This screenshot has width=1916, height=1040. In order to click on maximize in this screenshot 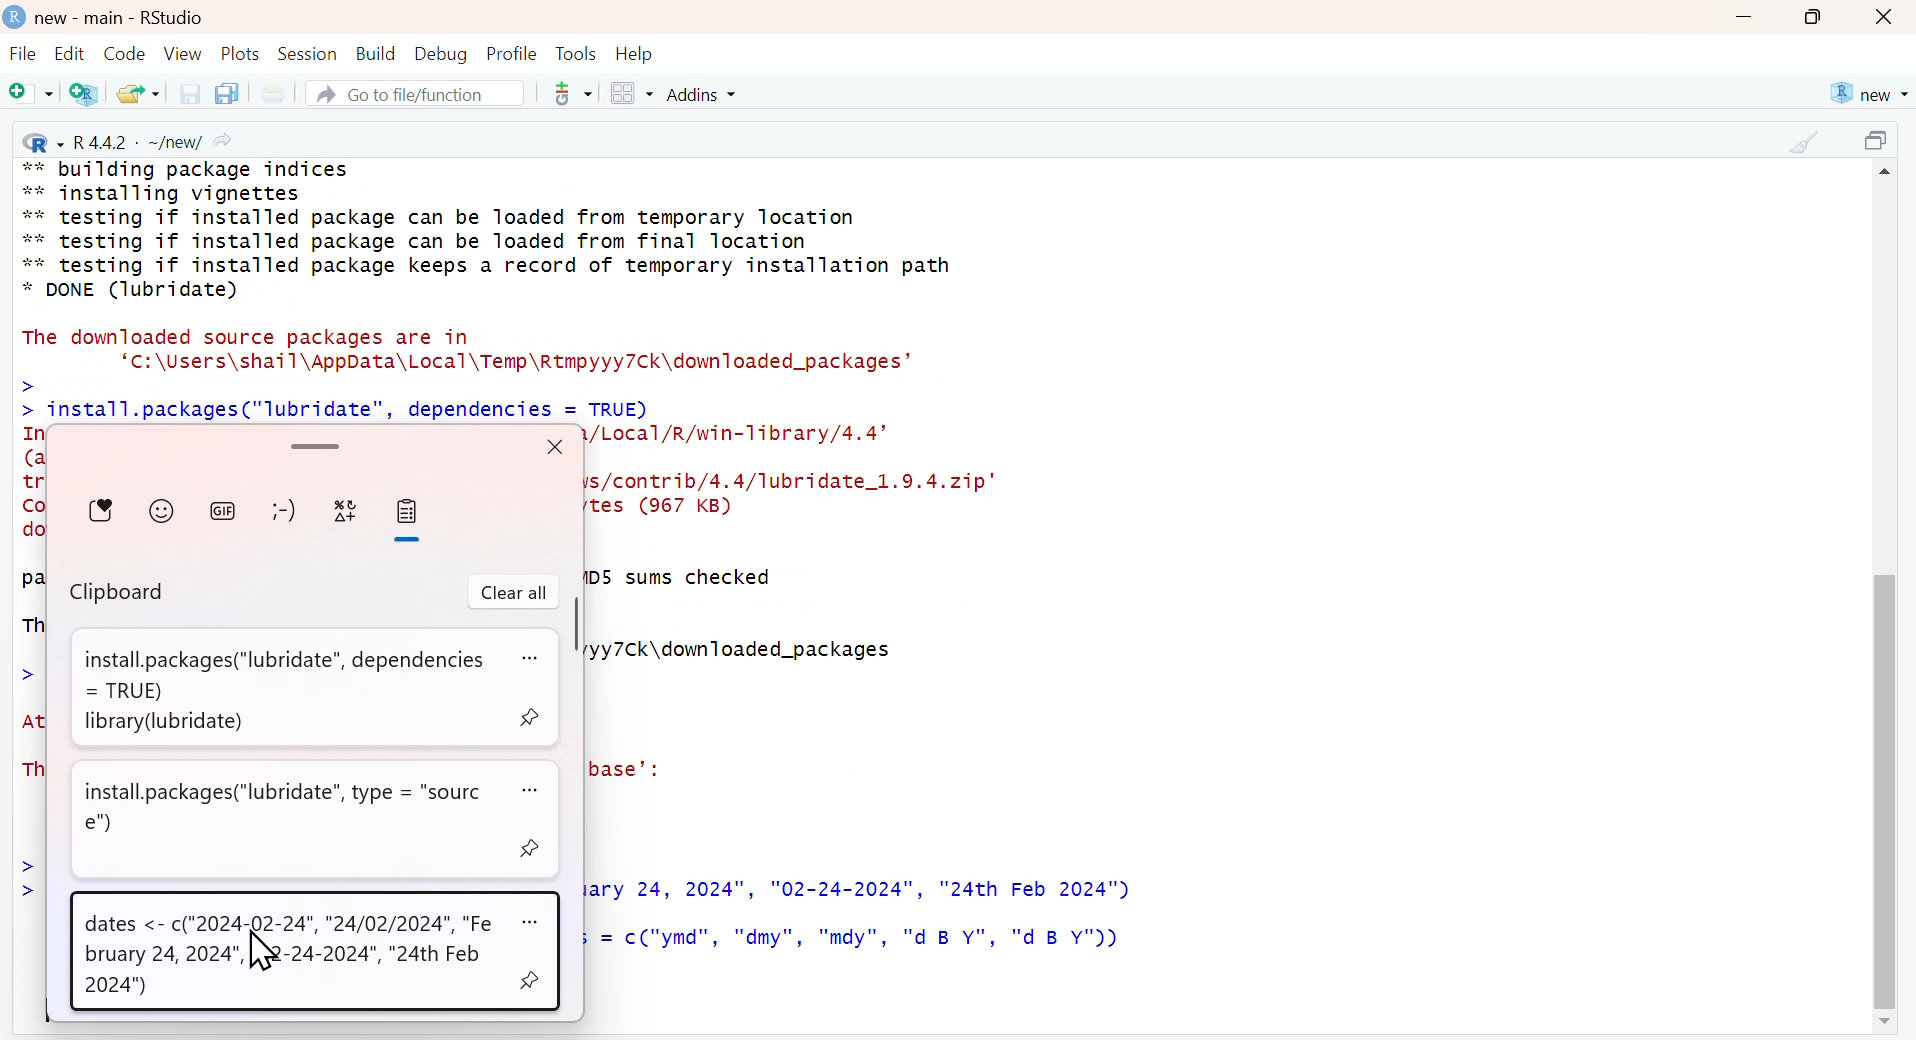, I will do `click(1880, 143)`.